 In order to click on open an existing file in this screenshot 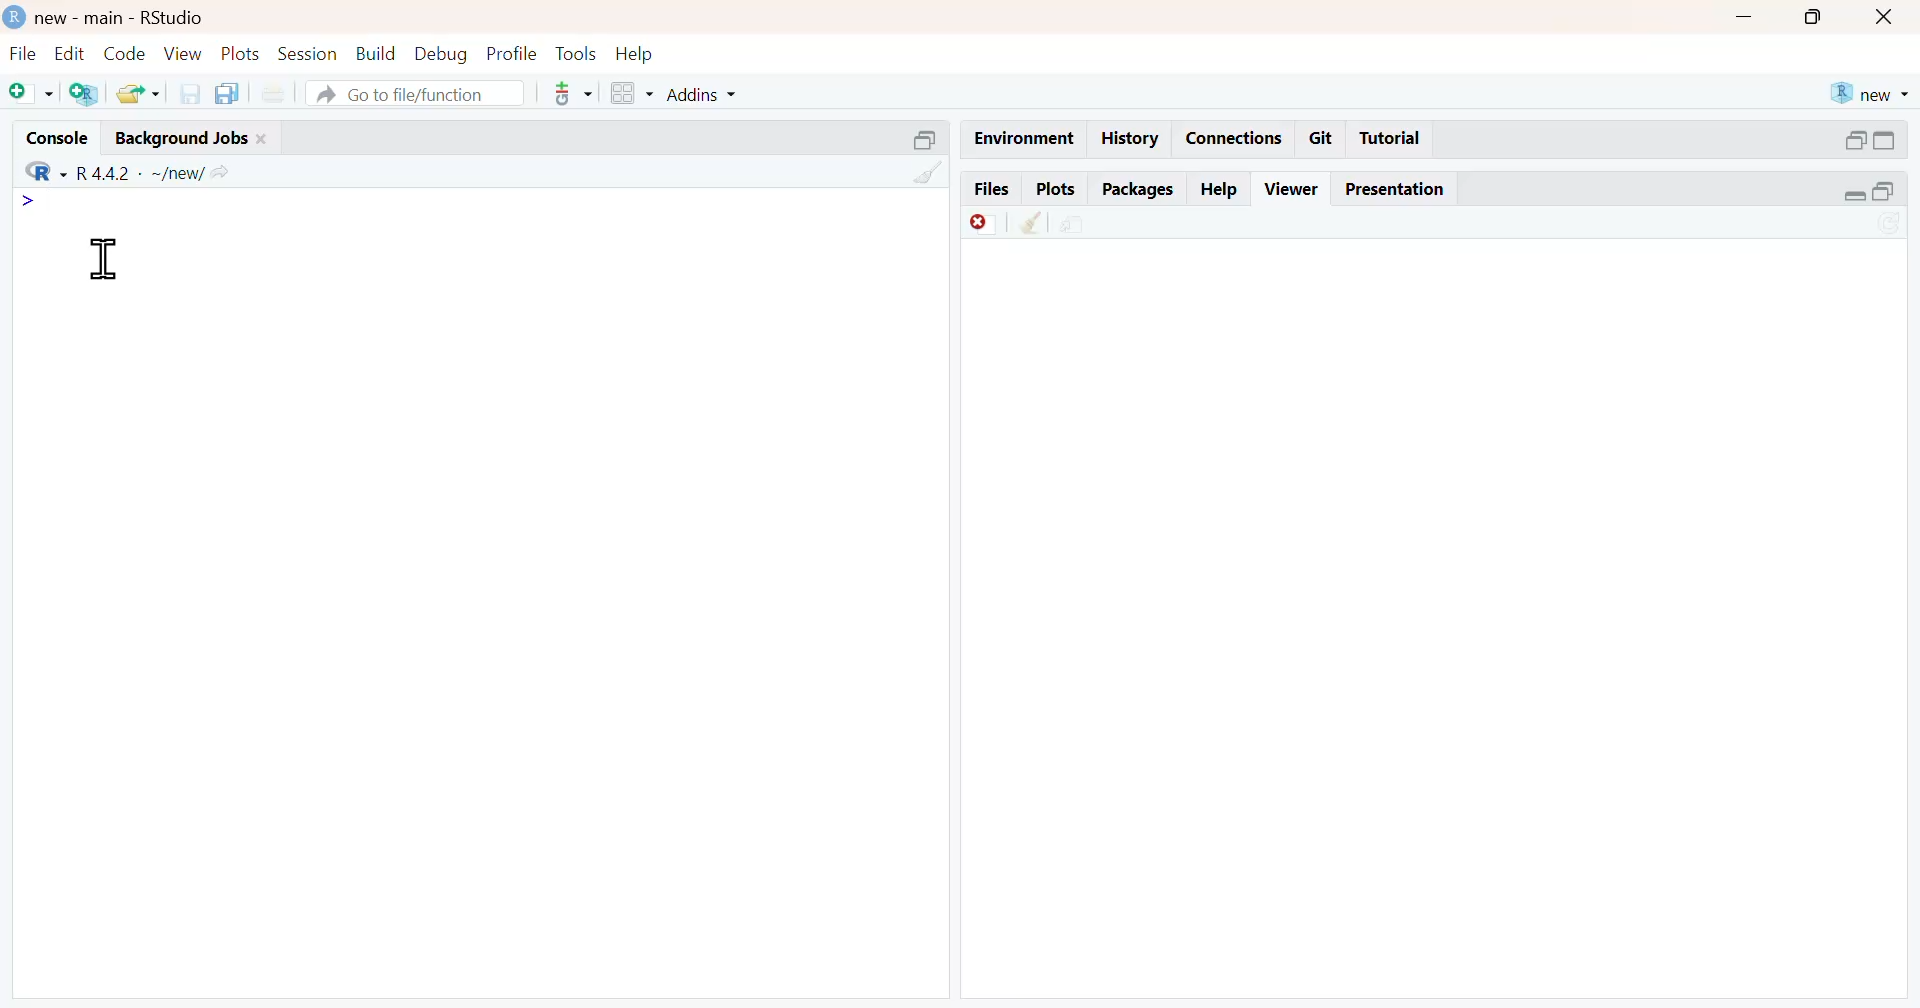, I will do `click(137, 94)`.